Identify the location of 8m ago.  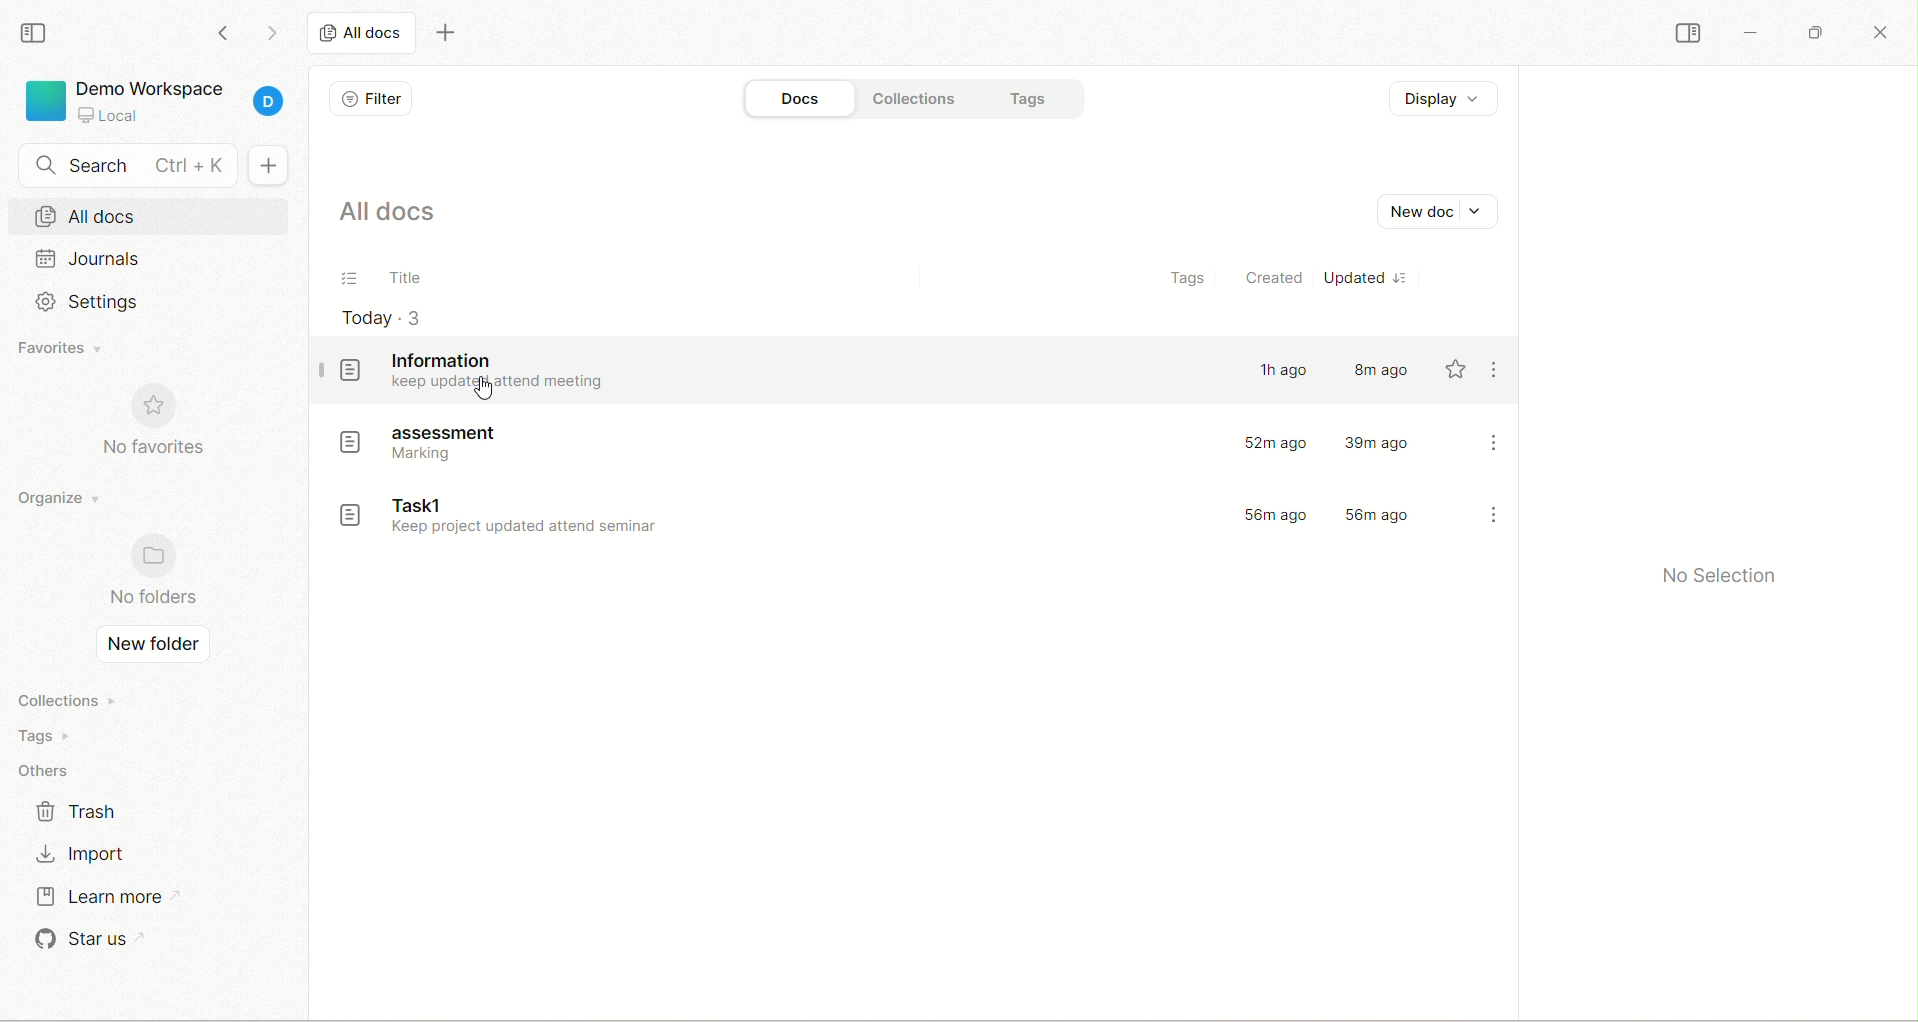
(1385, 373).